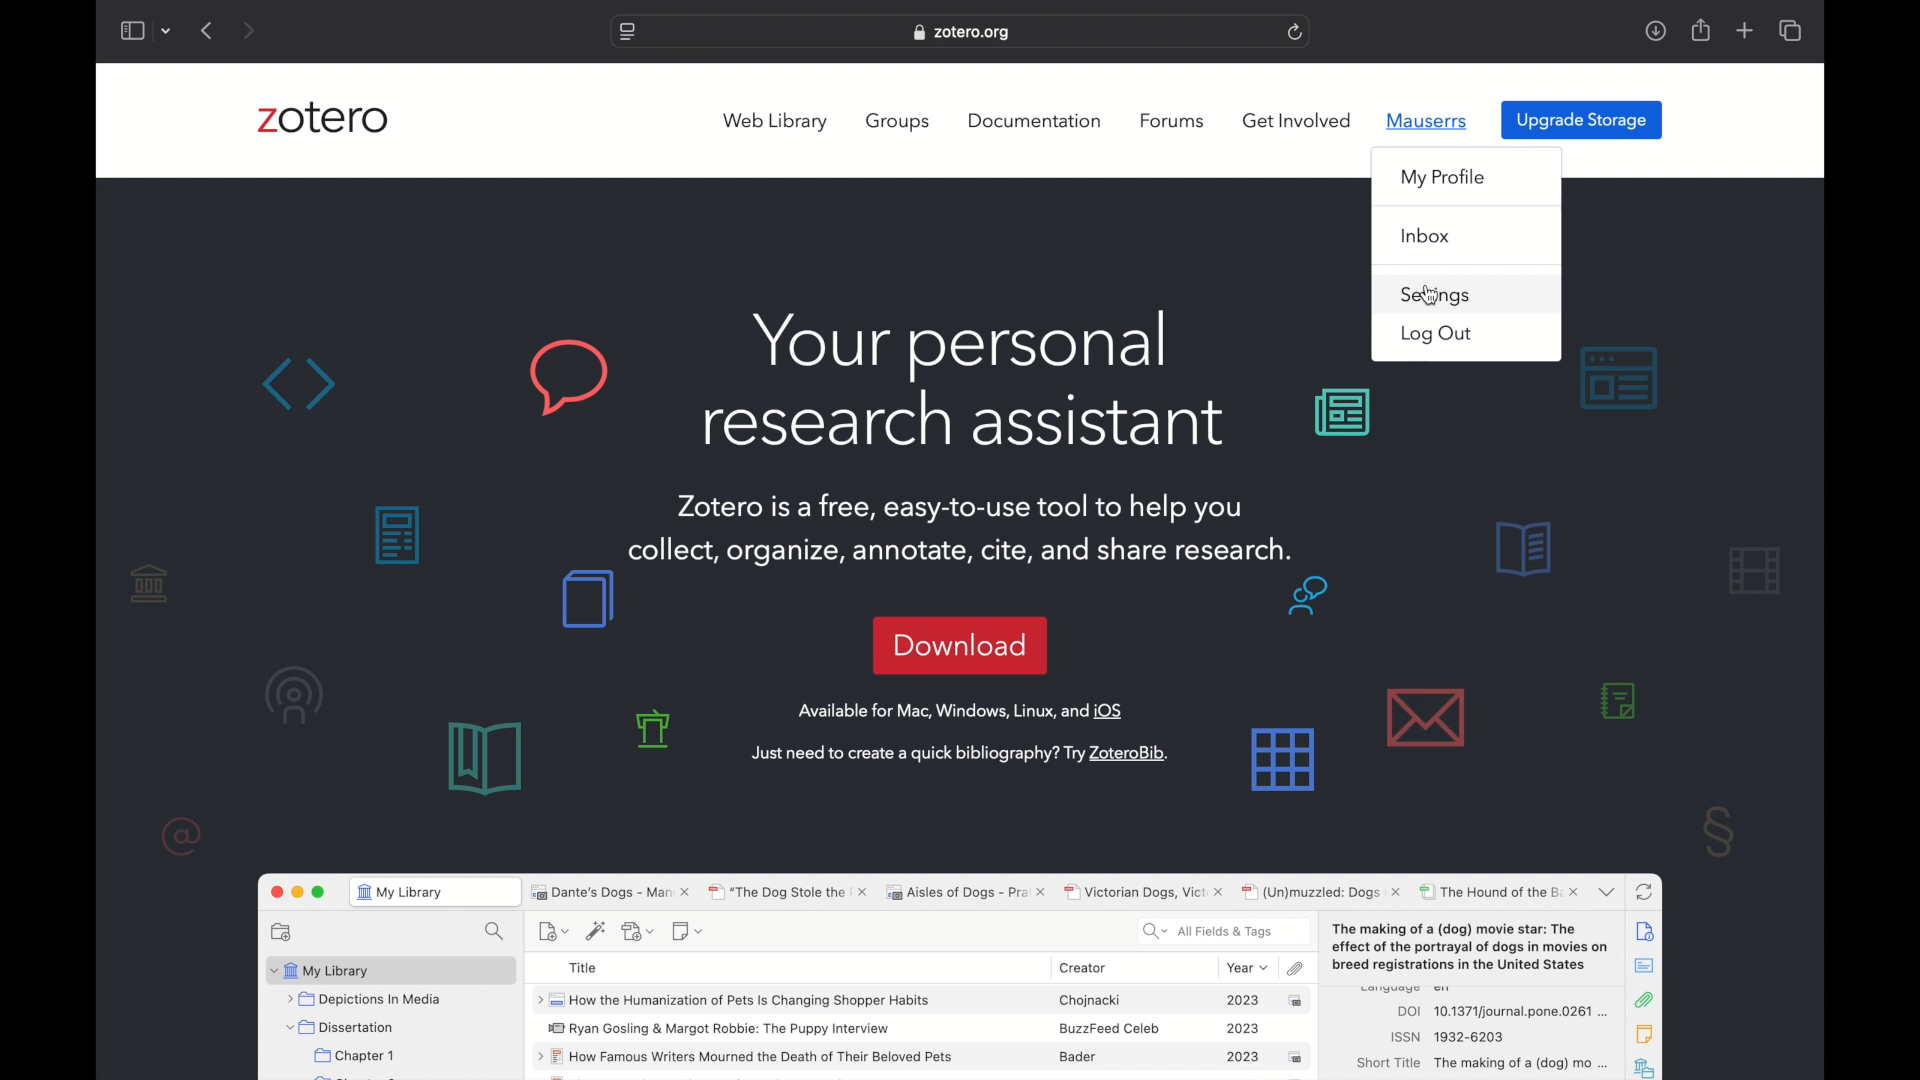  Describe the element at coordinates (899, 122) in the screenshot. I see `groups` at that location.